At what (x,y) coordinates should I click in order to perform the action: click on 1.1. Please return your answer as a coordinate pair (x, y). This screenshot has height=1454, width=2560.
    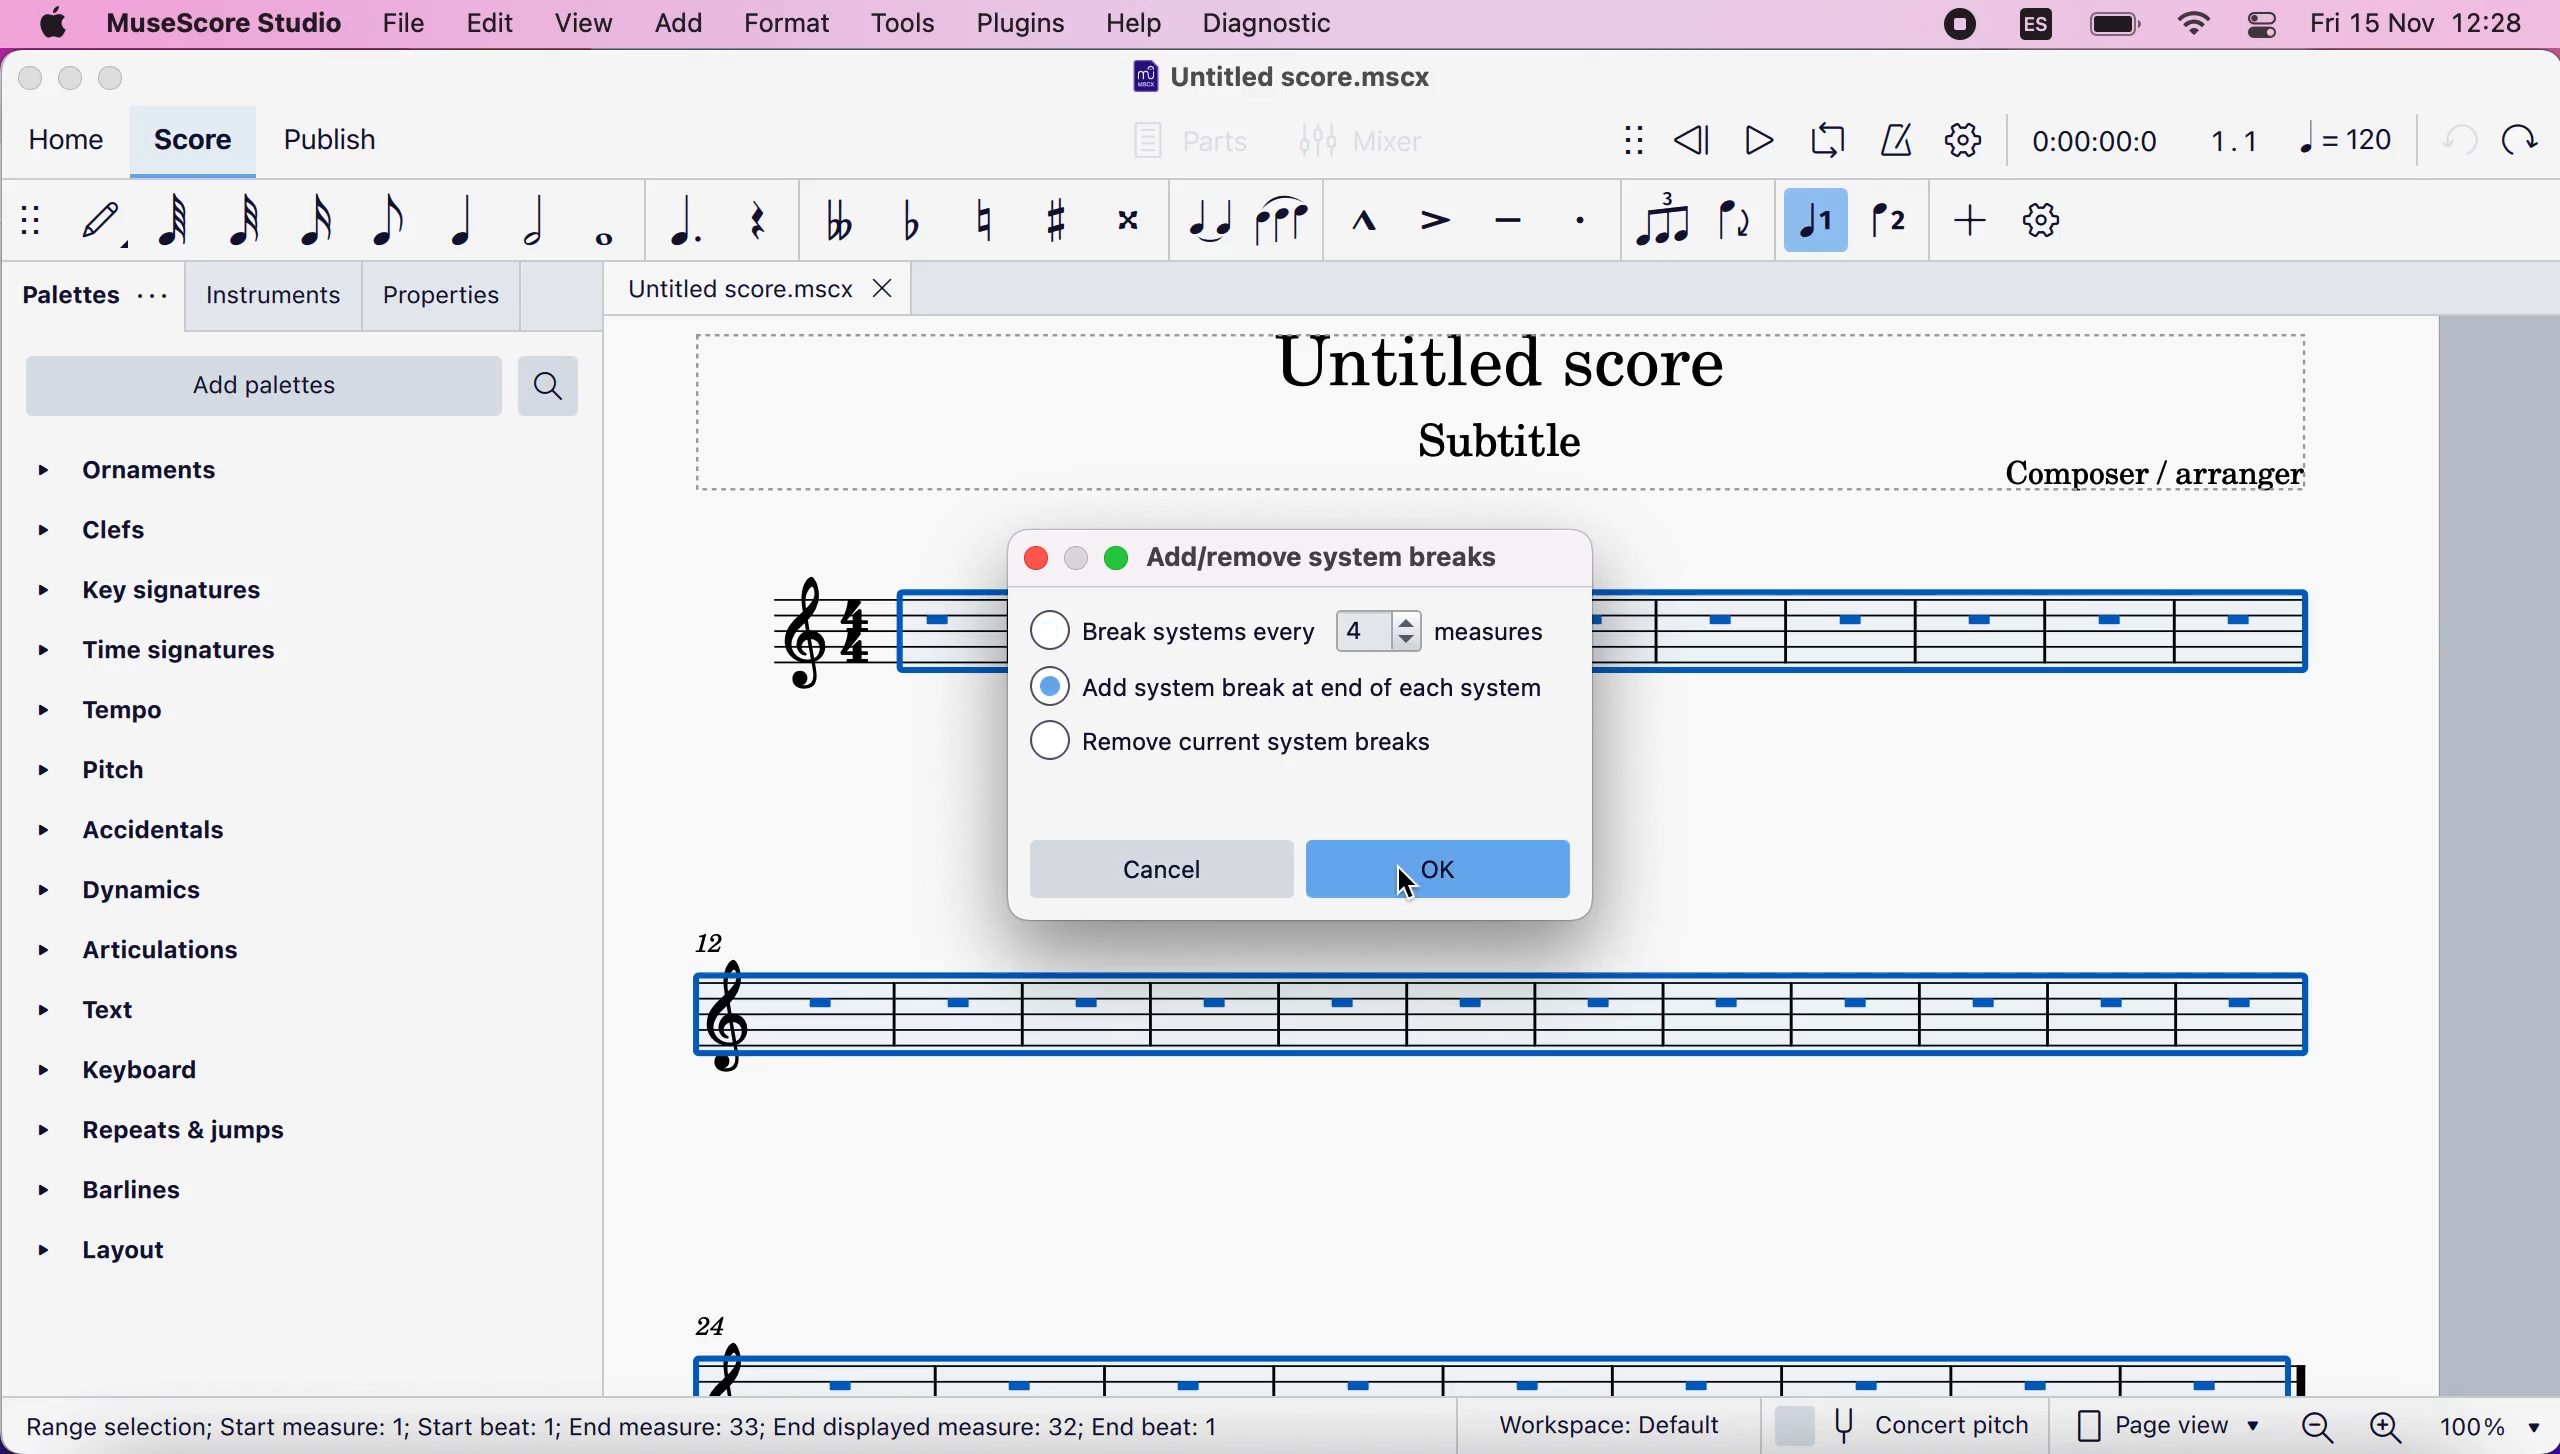
    Looking at the image, I should click on (2234, 140).